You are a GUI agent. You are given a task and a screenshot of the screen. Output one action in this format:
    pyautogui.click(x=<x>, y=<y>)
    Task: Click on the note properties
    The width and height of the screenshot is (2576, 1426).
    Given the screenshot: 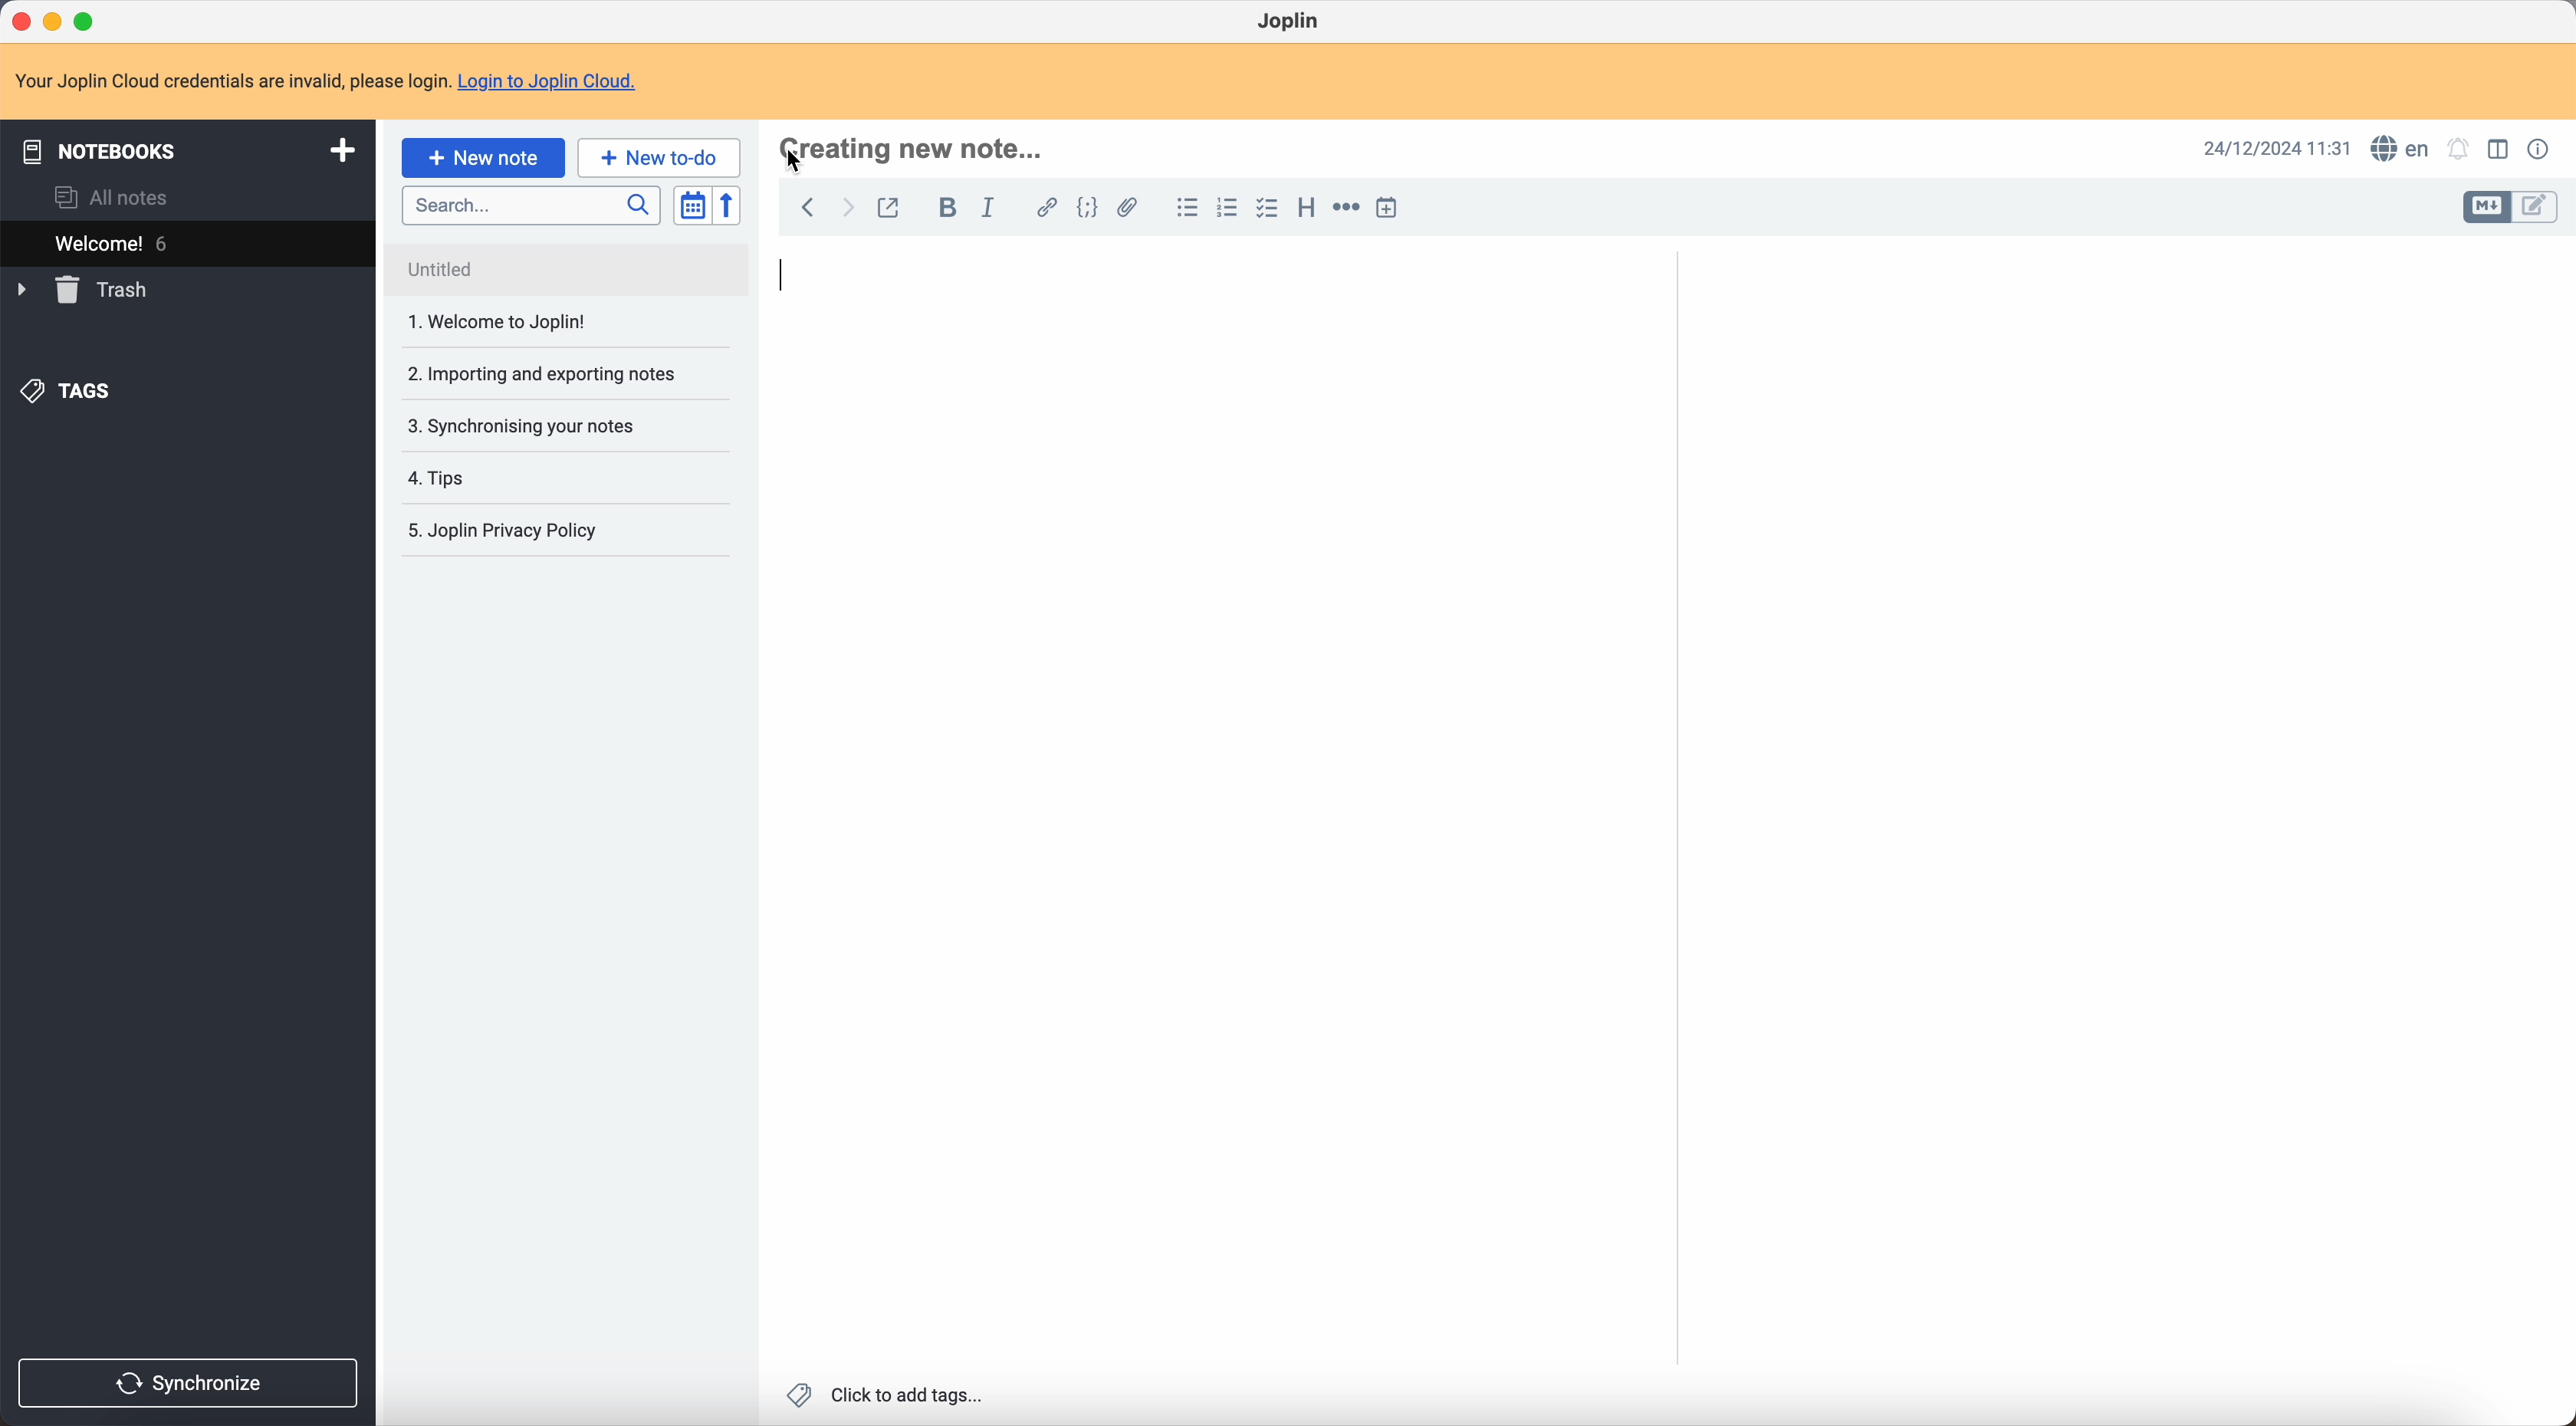 What is the action you would take?
    pyautogui.click(x=2542, y=150)
    